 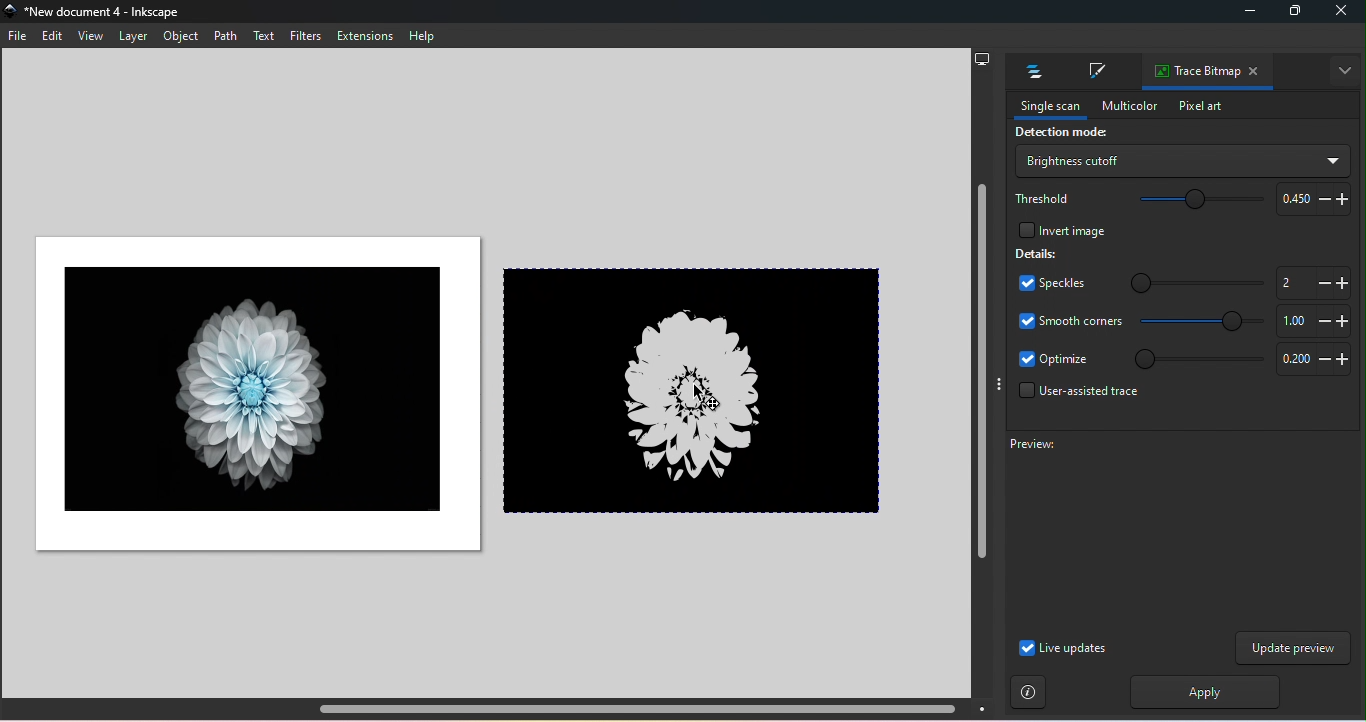 I want to click on Toggle display options, so click(x=998, y=384).